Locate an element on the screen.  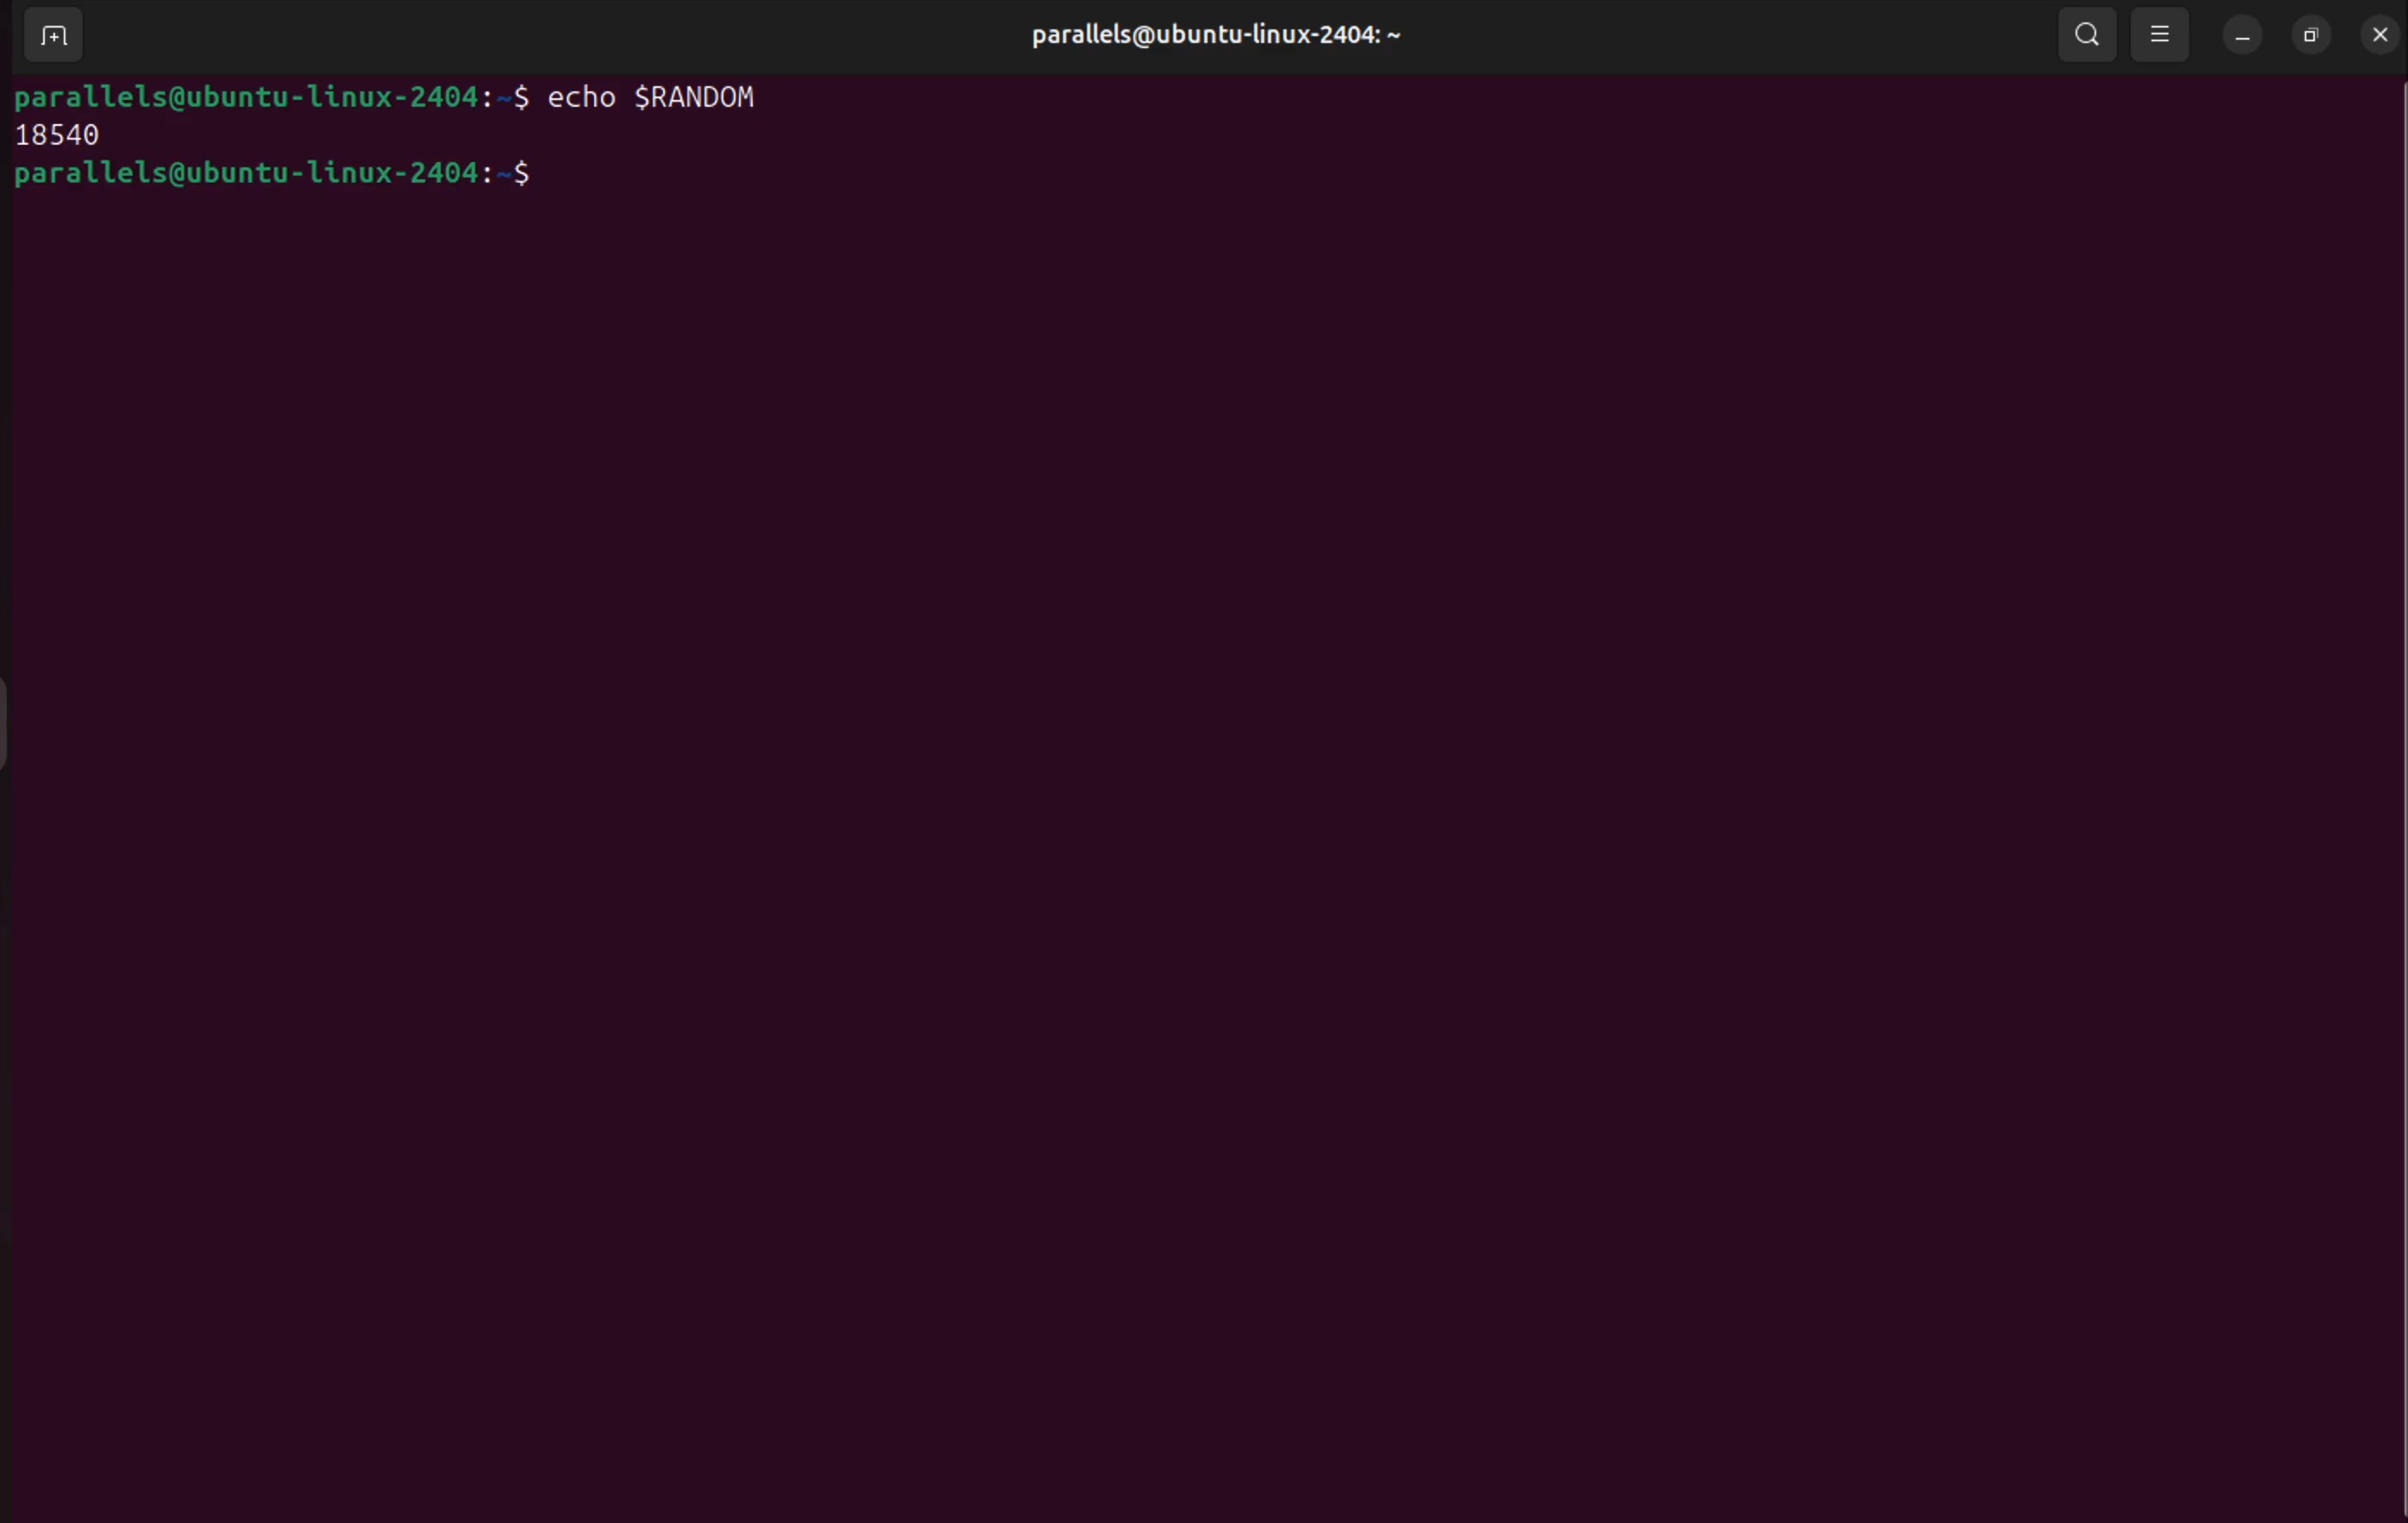
echo $RANDOM is located at coordinates (661, 101).